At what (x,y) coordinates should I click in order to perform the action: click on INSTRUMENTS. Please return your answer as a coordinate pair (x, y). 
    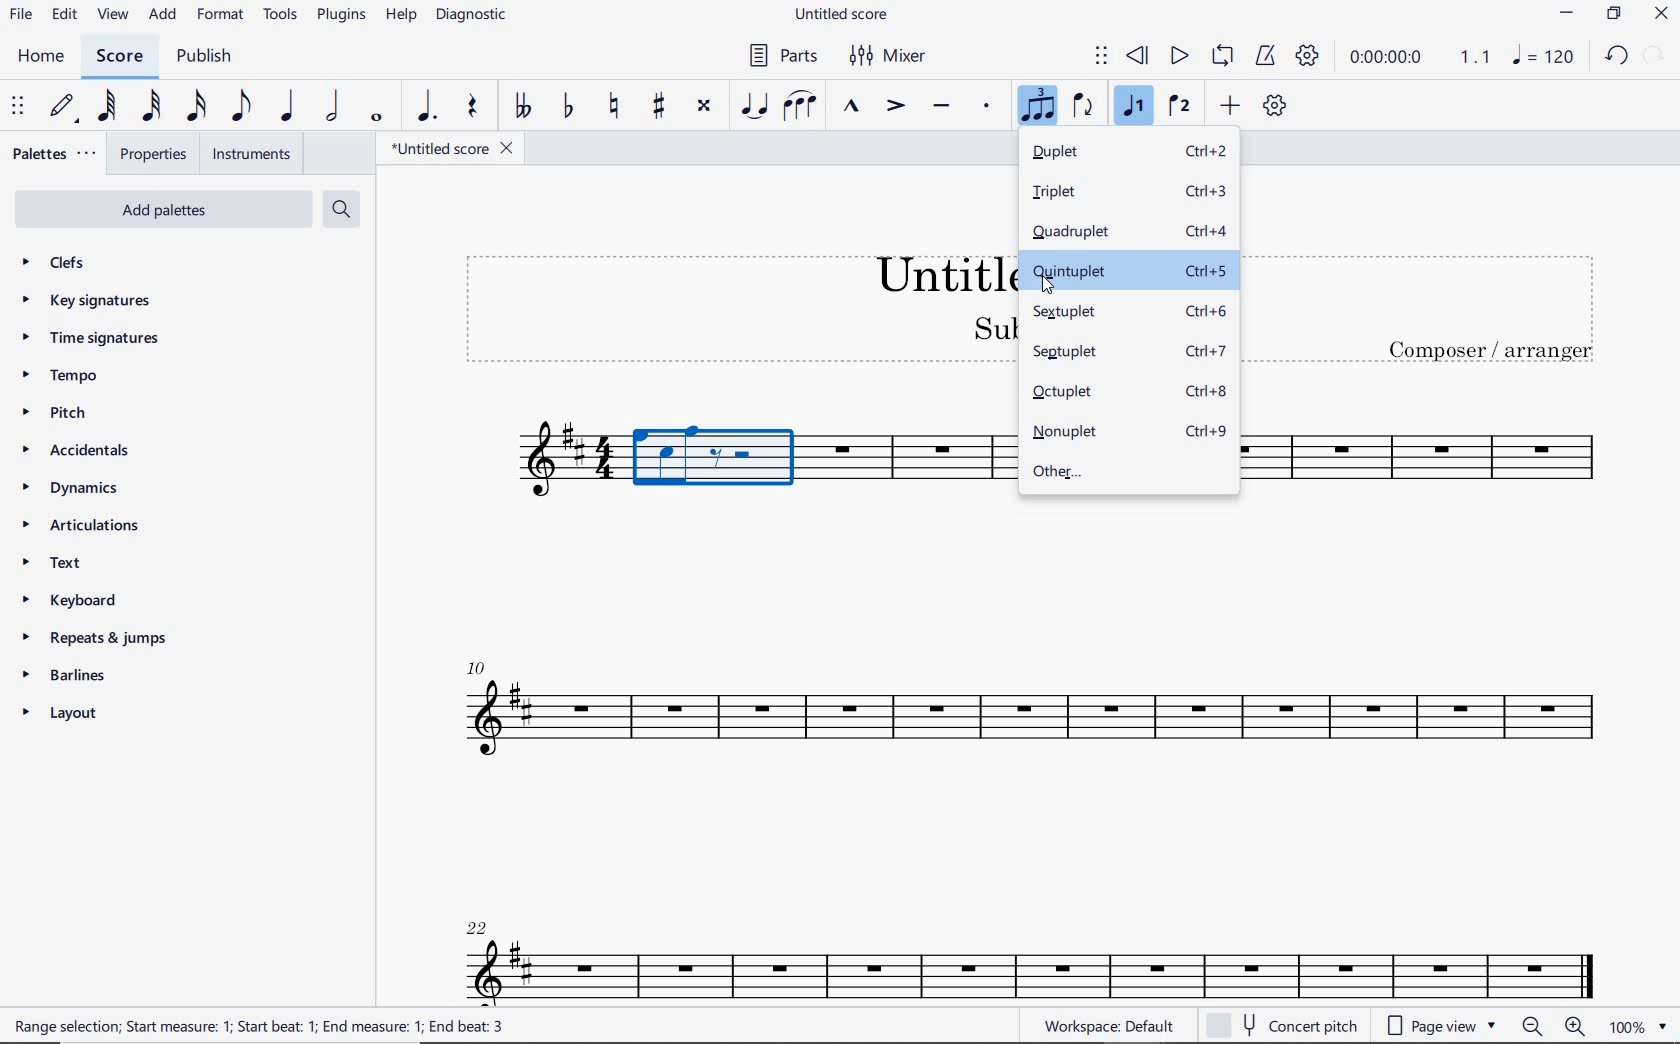
    Looking at the image, I should click on (250, 155).